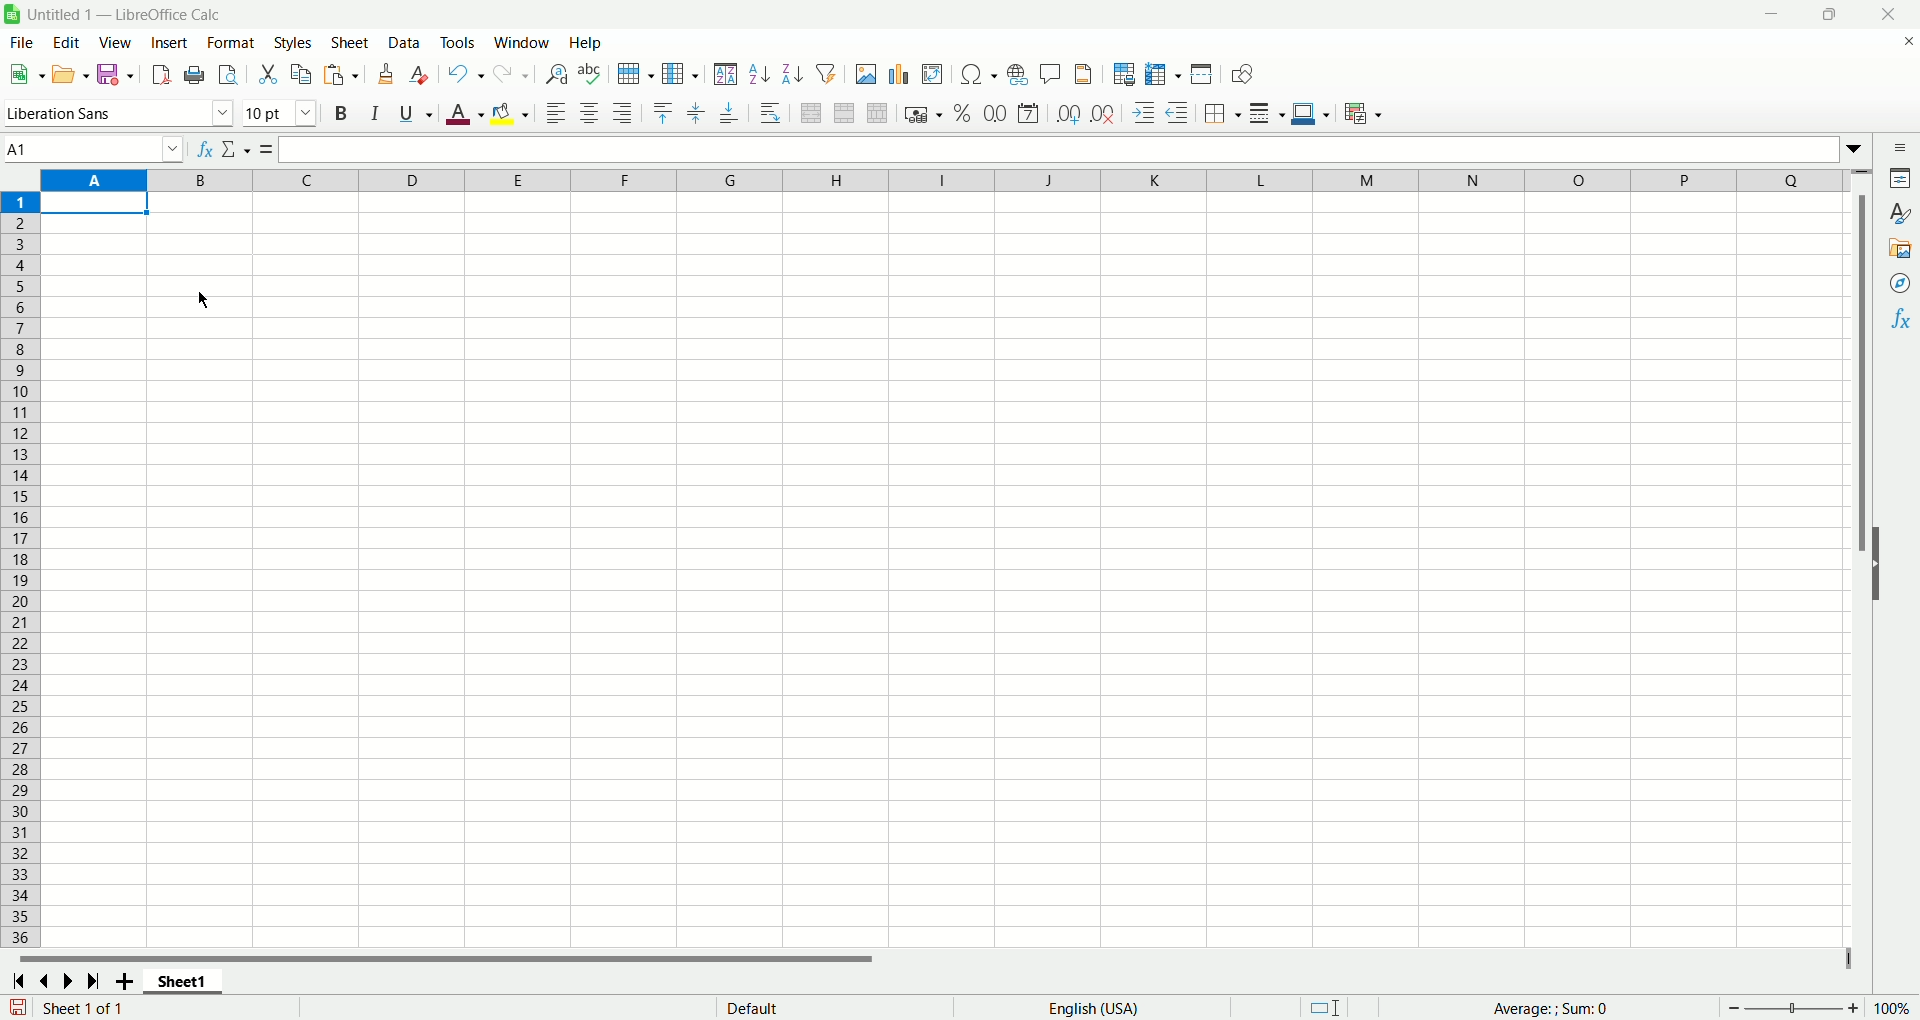  I want to click on split window, so click(1200, 76).